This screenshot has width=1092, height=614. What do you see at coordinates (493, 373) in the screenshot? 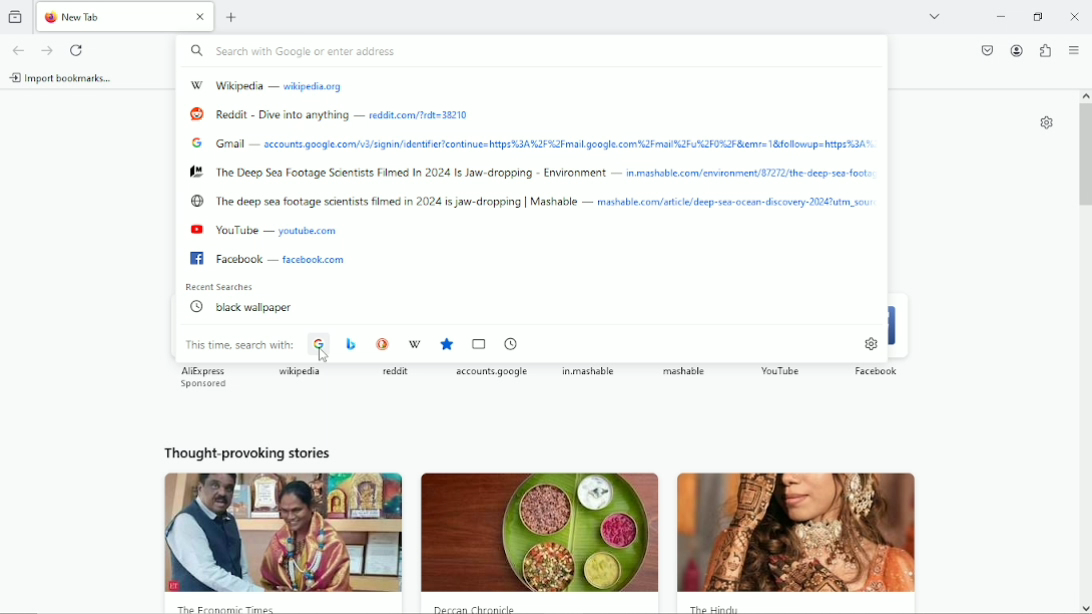
I see `accounts google` at bounding box center [493, 373].